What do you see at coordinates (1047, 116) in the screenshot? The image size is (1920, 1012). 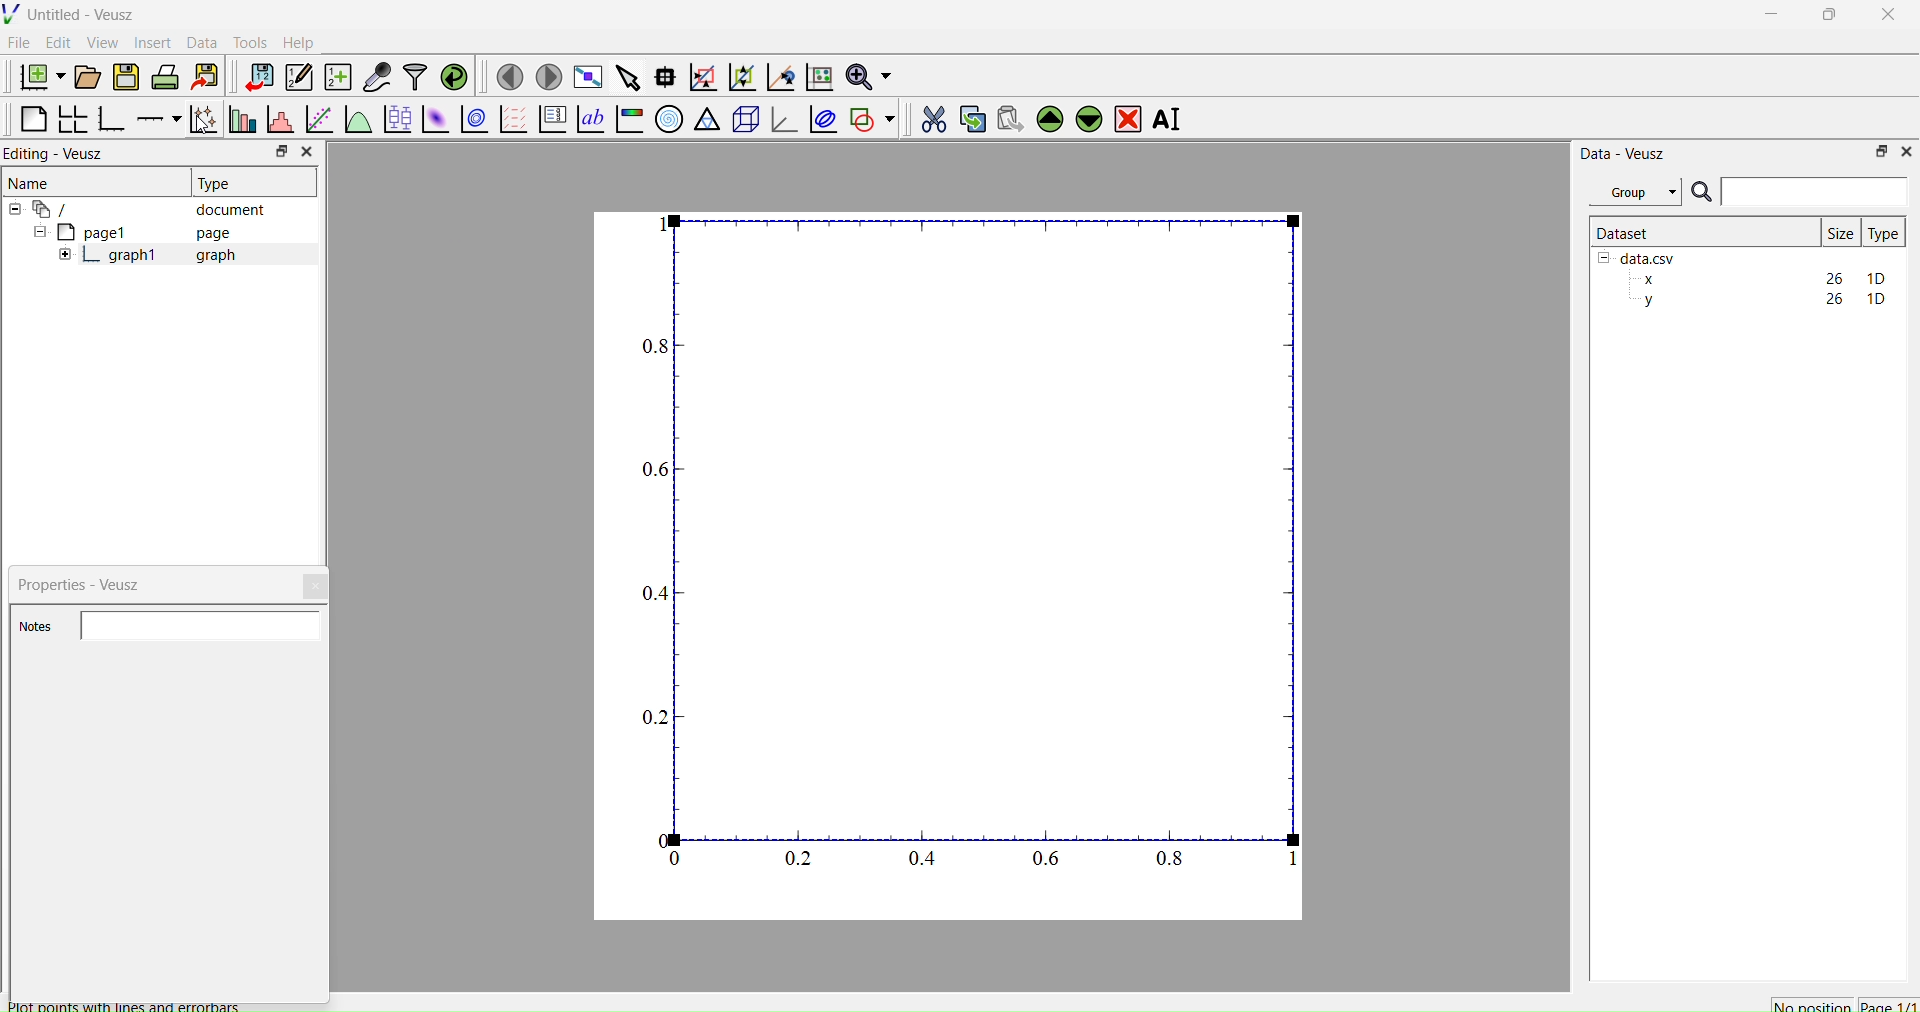 I see `Up` at bounding box center [1047, 116].